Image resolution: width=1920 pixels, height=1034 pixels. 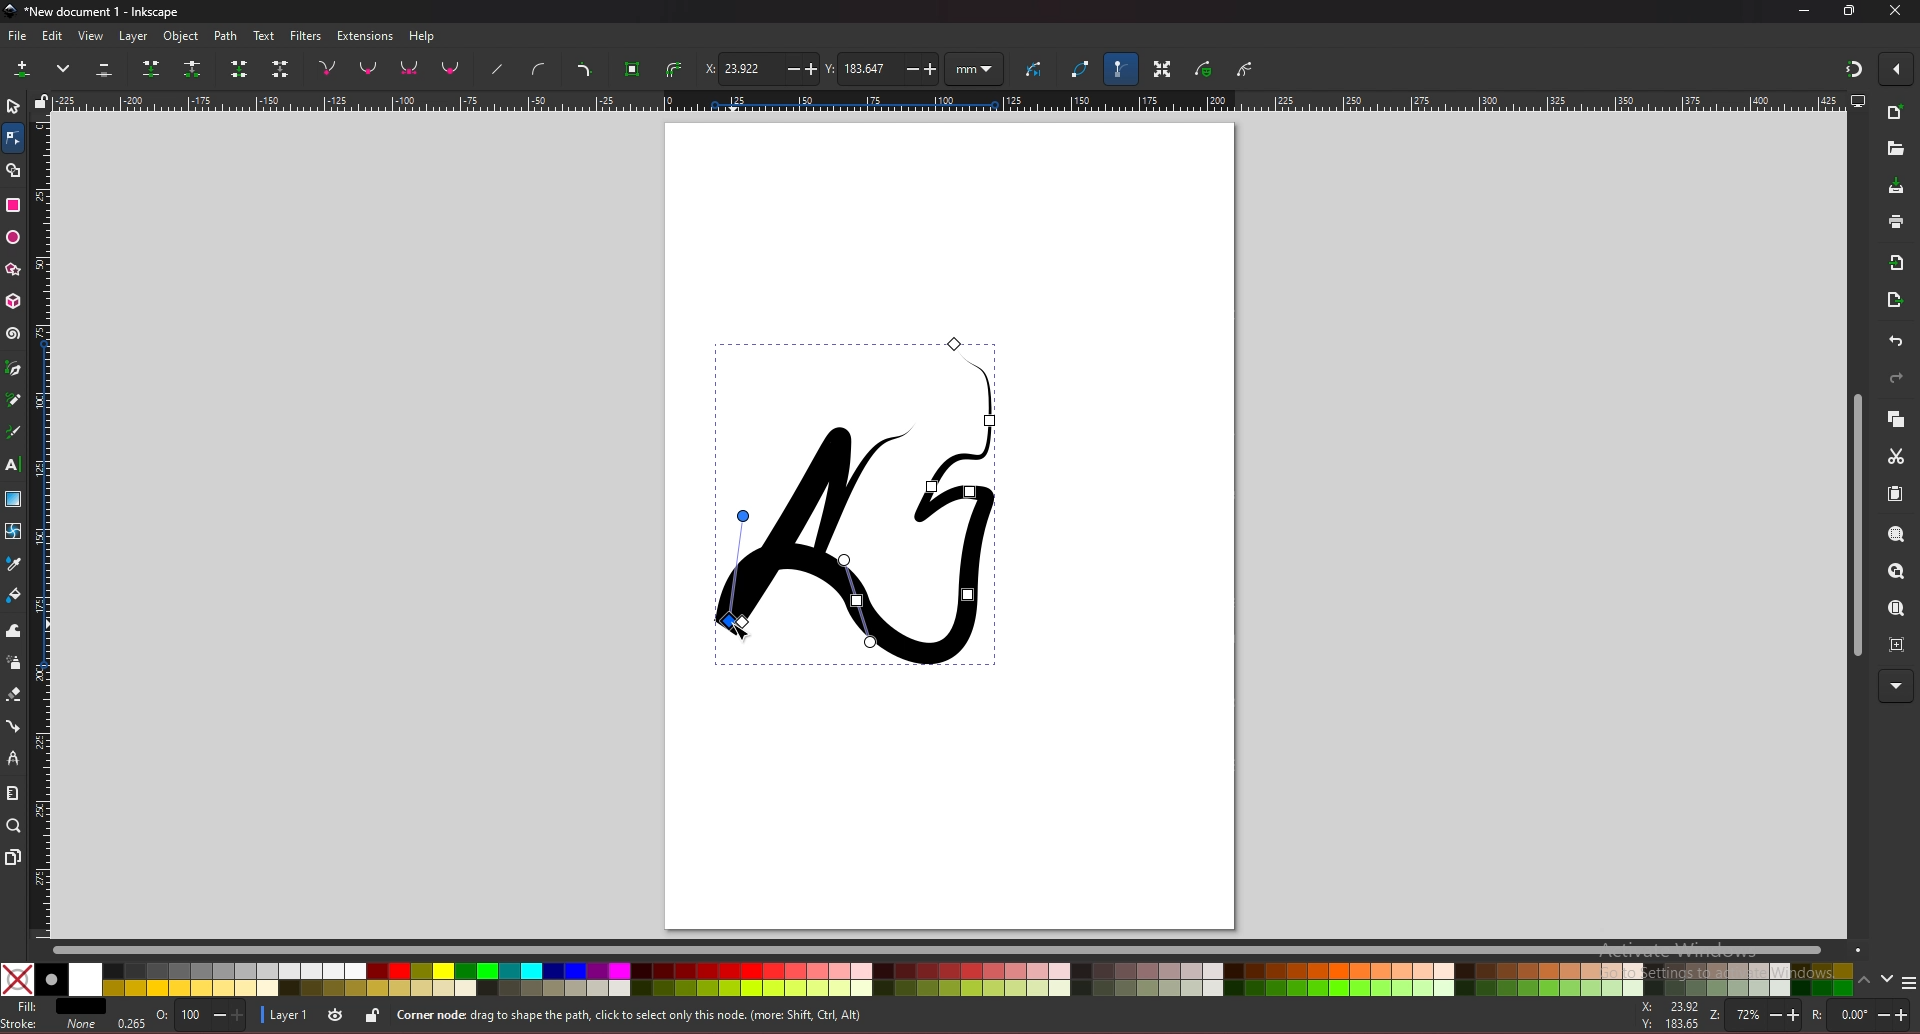 What do you see at coordinates (1674, 1016) in the screenshot?
I see `x and y coordinates` at bounding box center [1674, 1016].